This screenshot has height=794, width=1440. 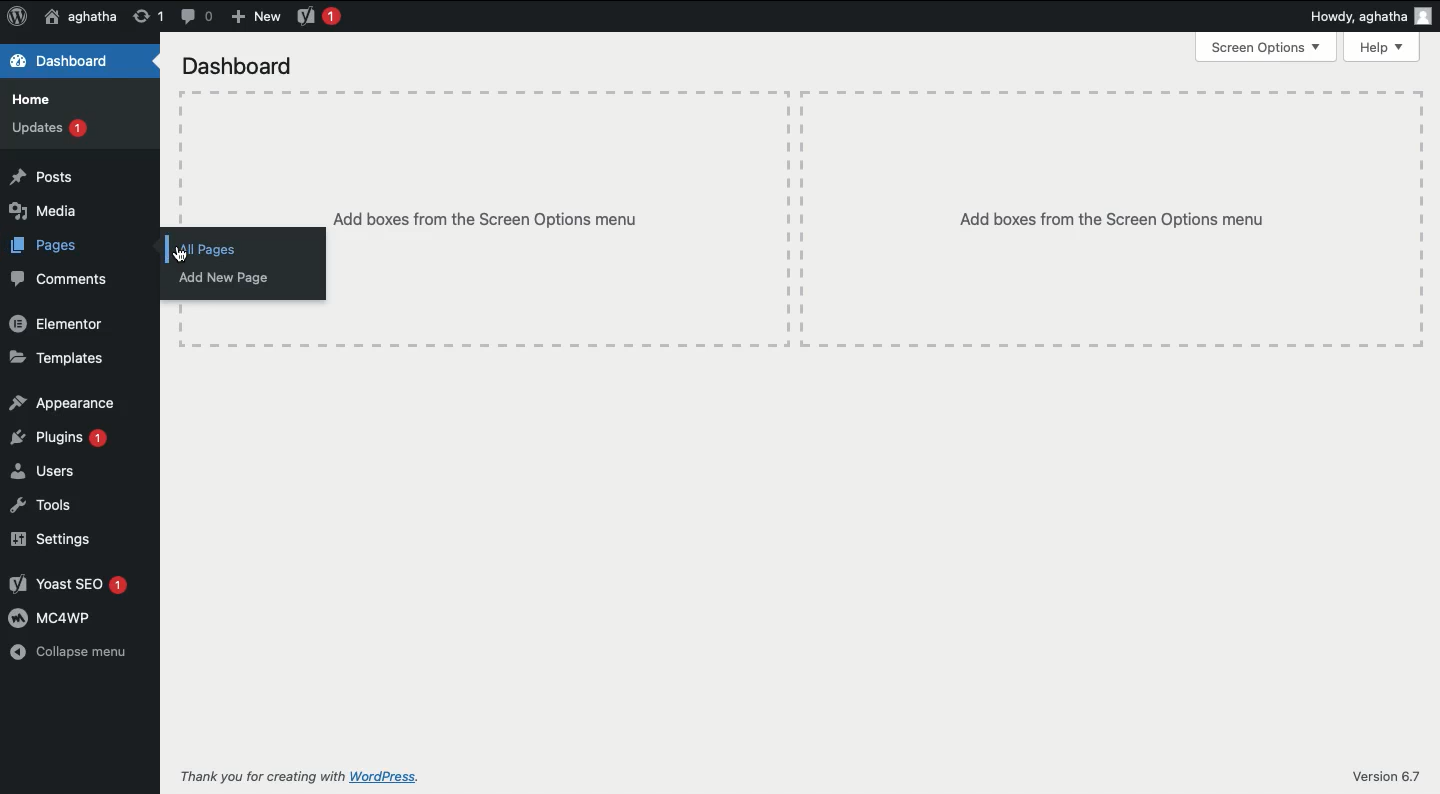 I want to click on All pages, so click(x=207, y=248).